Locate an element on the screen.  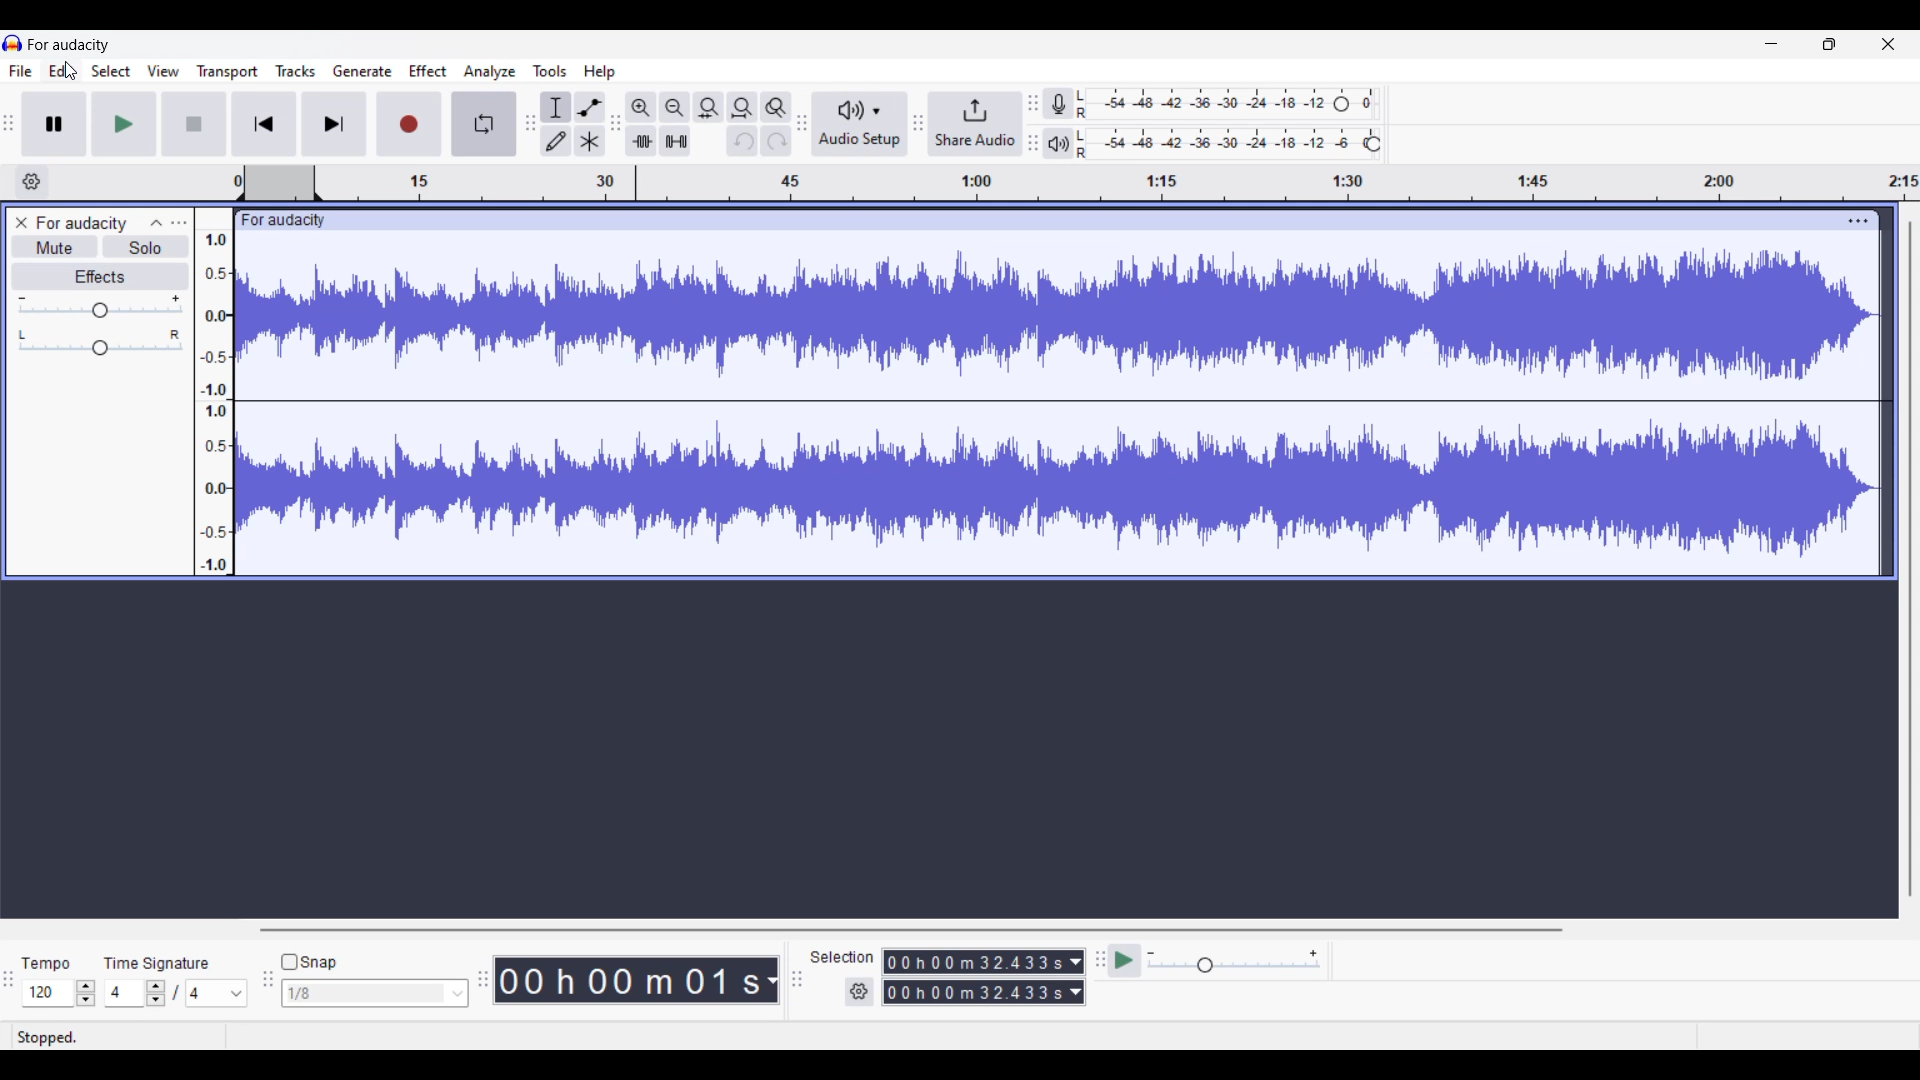
Header to change playback level is located at coordinates (1374, 144).